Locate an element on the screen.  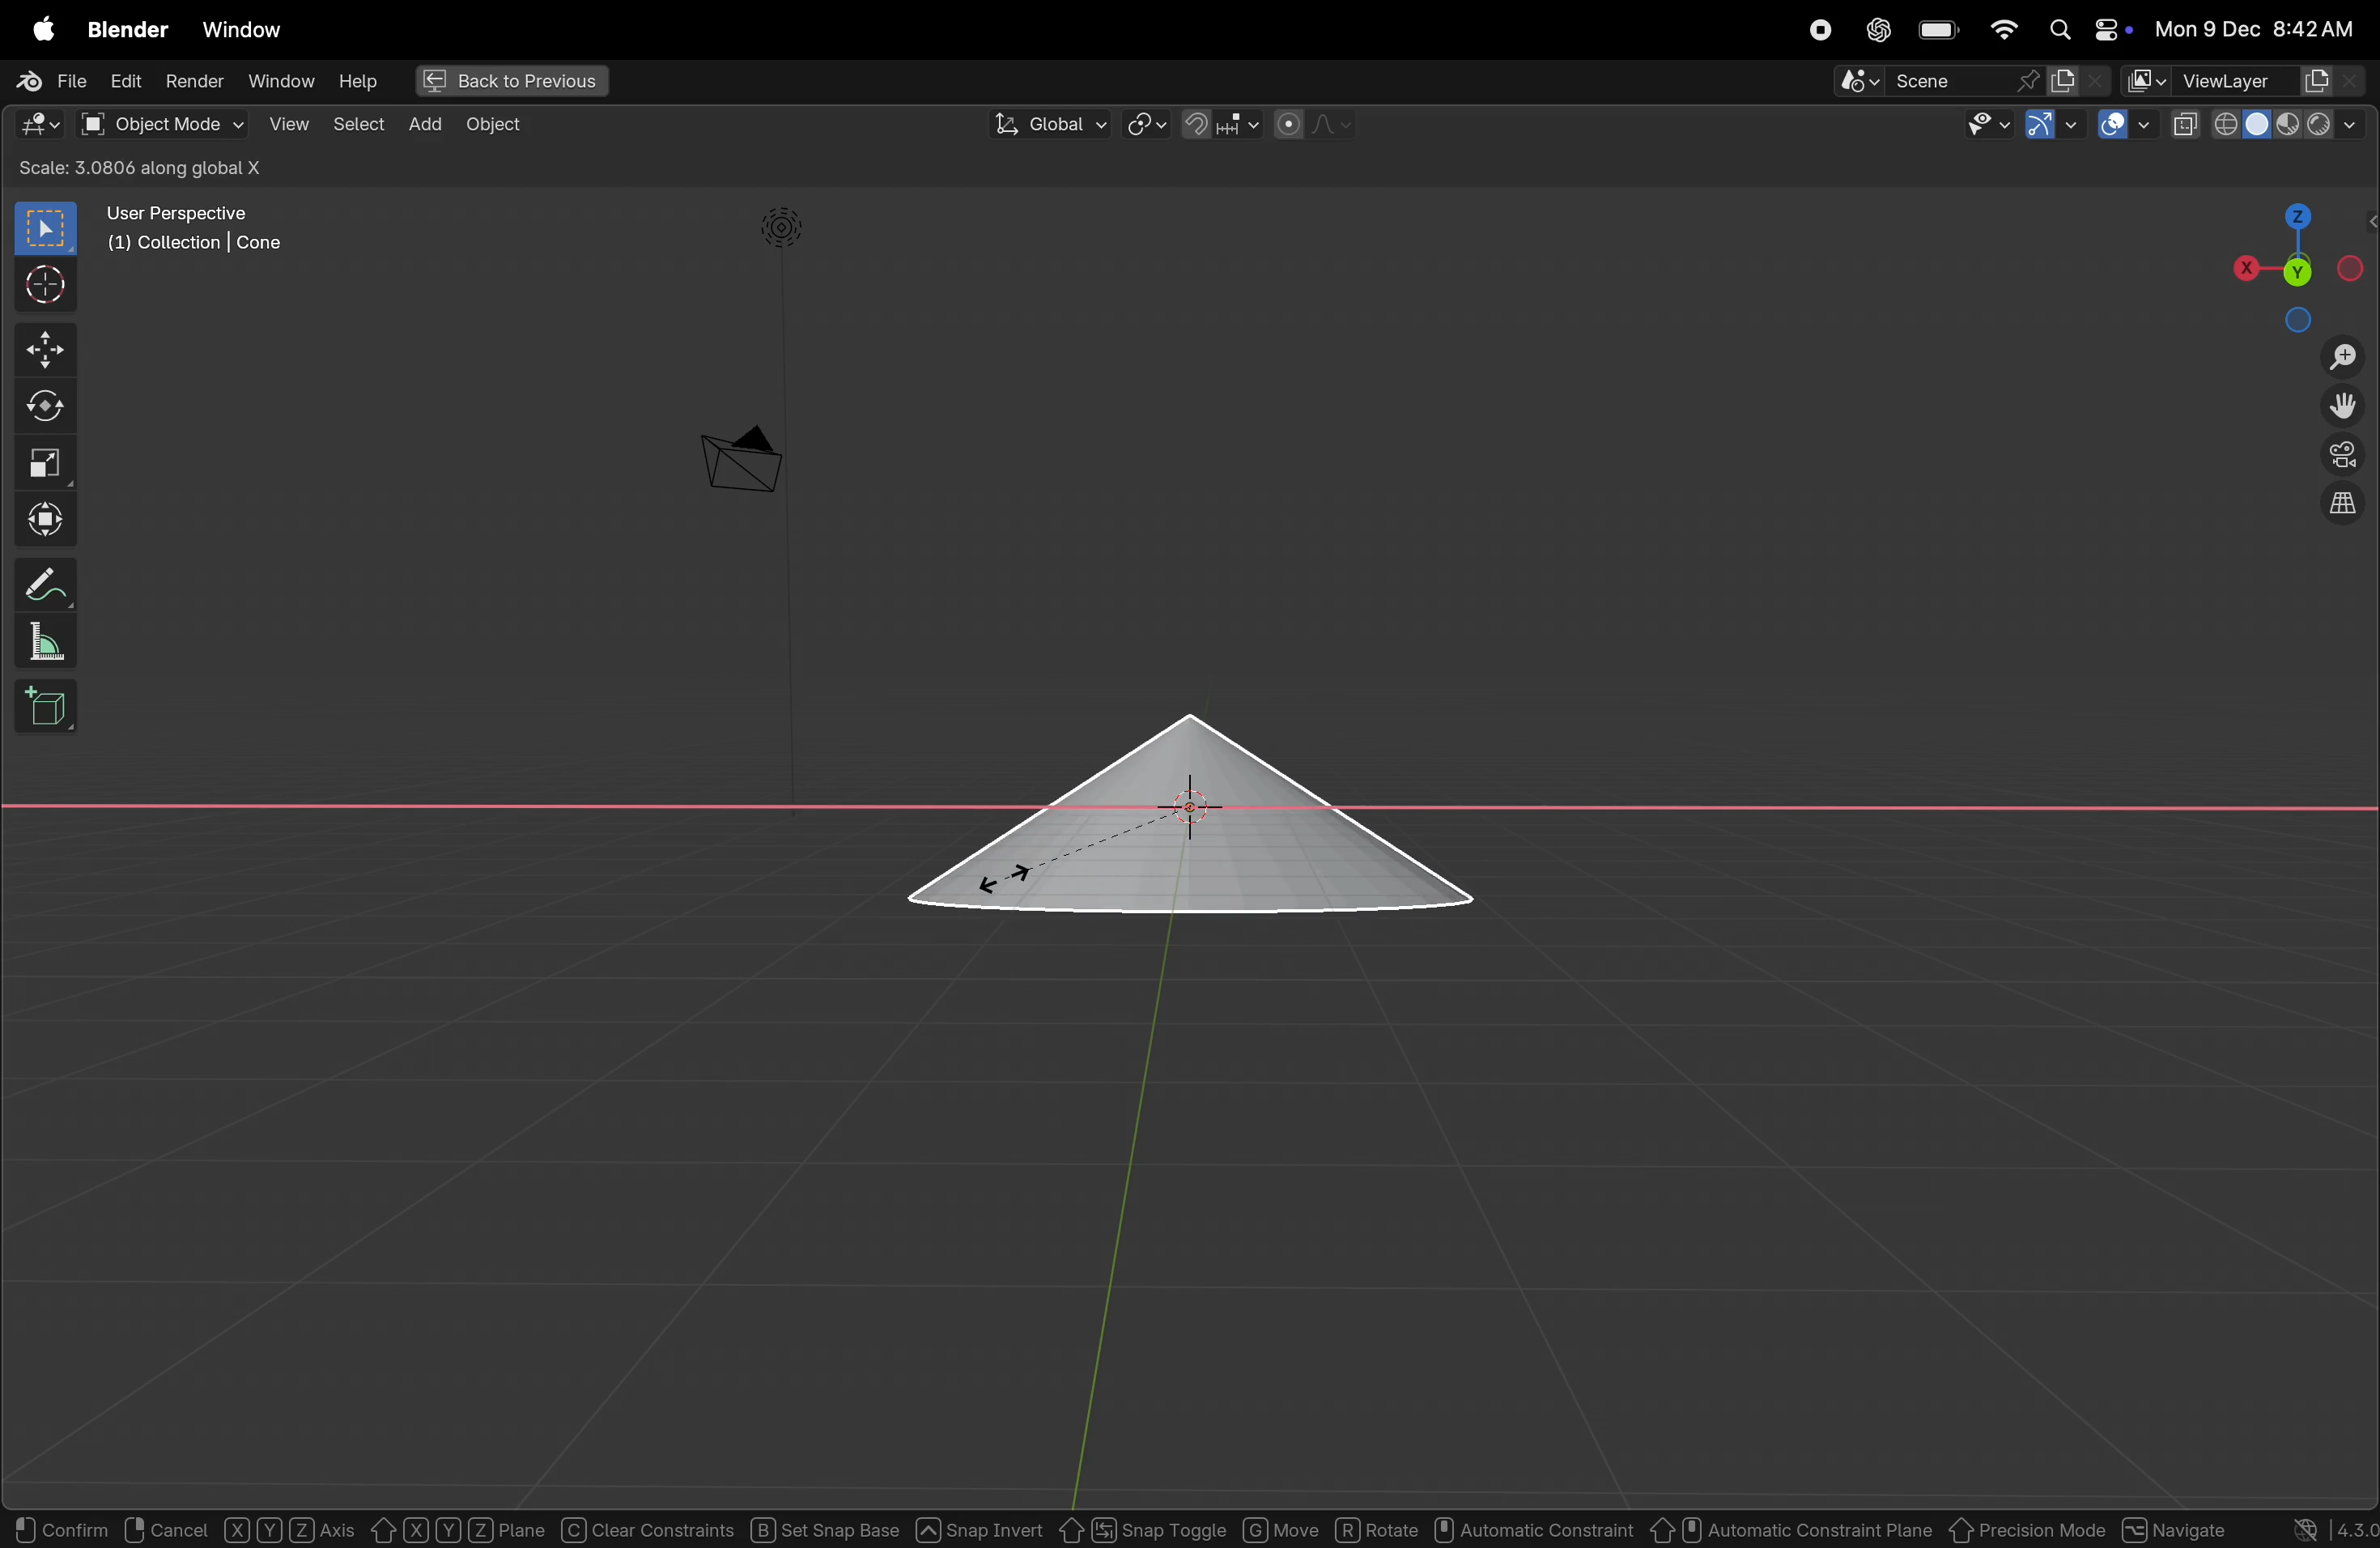
measure is located at coordinates (39, 638).